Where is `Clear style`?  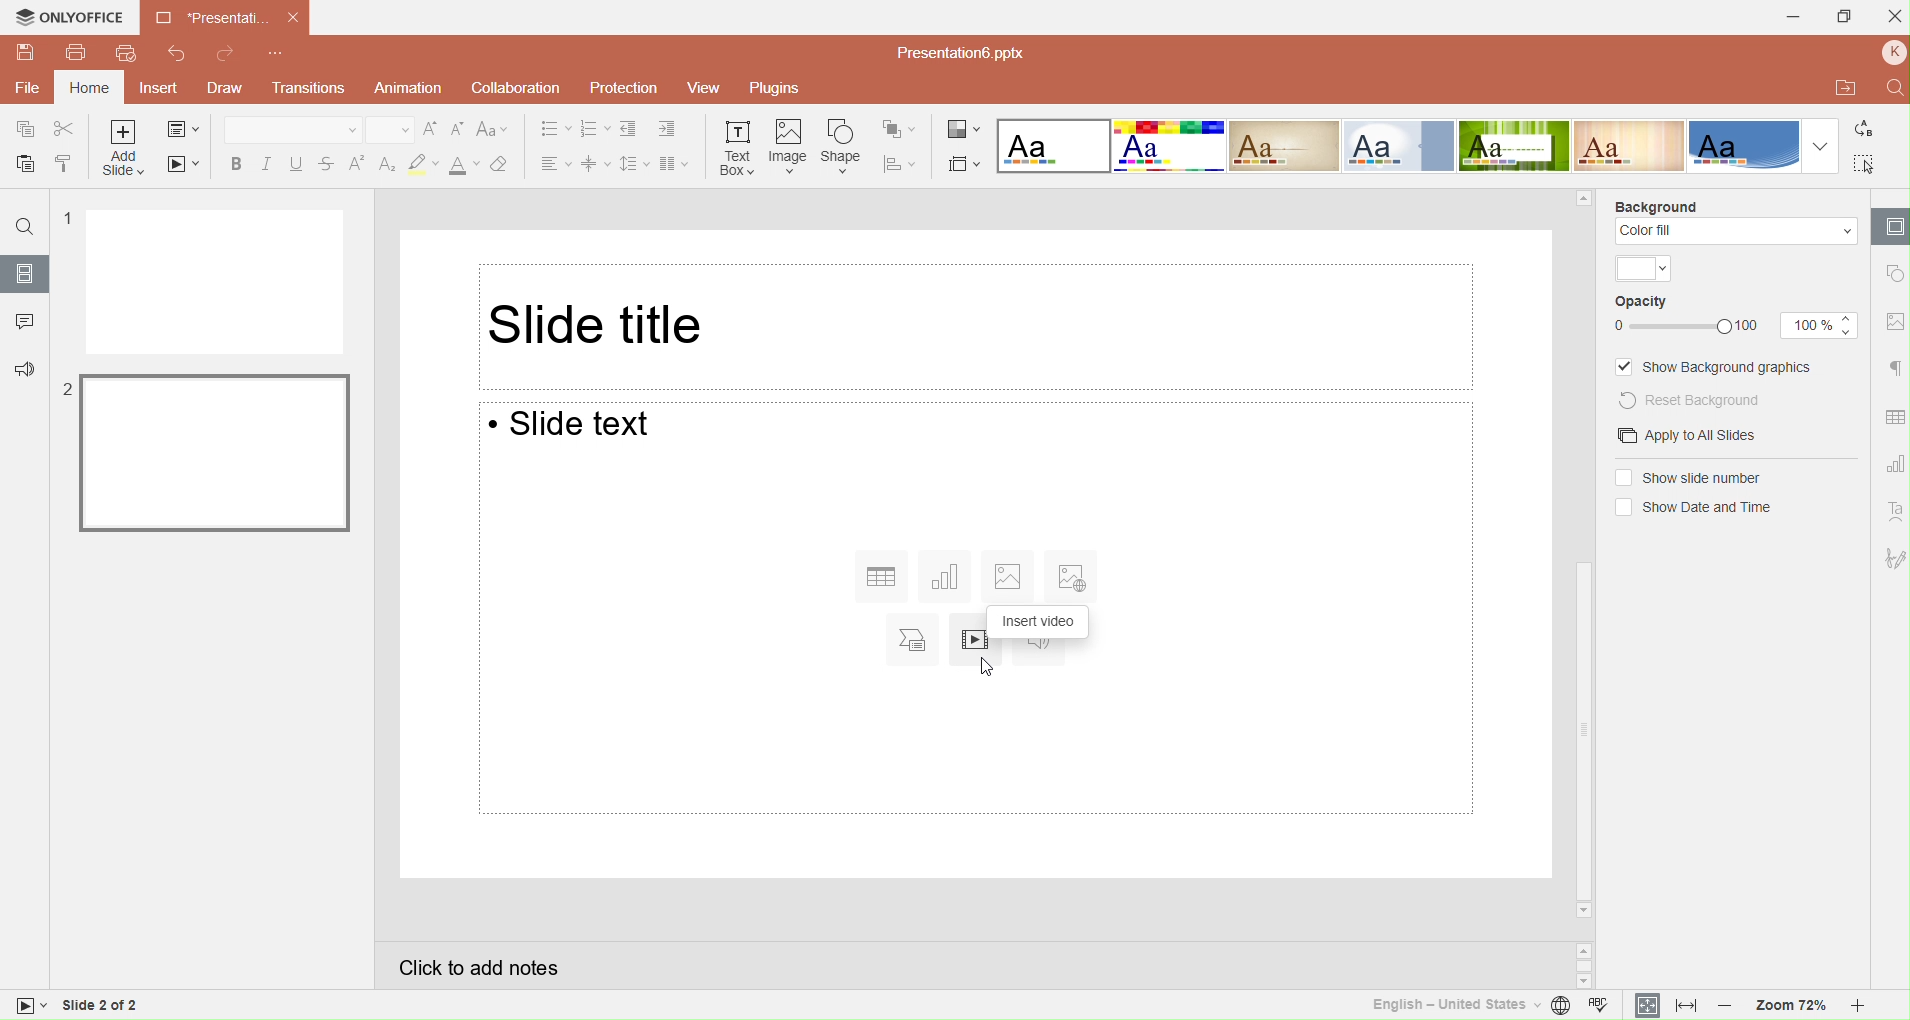
Clear style is located at coordinates (423, 162).